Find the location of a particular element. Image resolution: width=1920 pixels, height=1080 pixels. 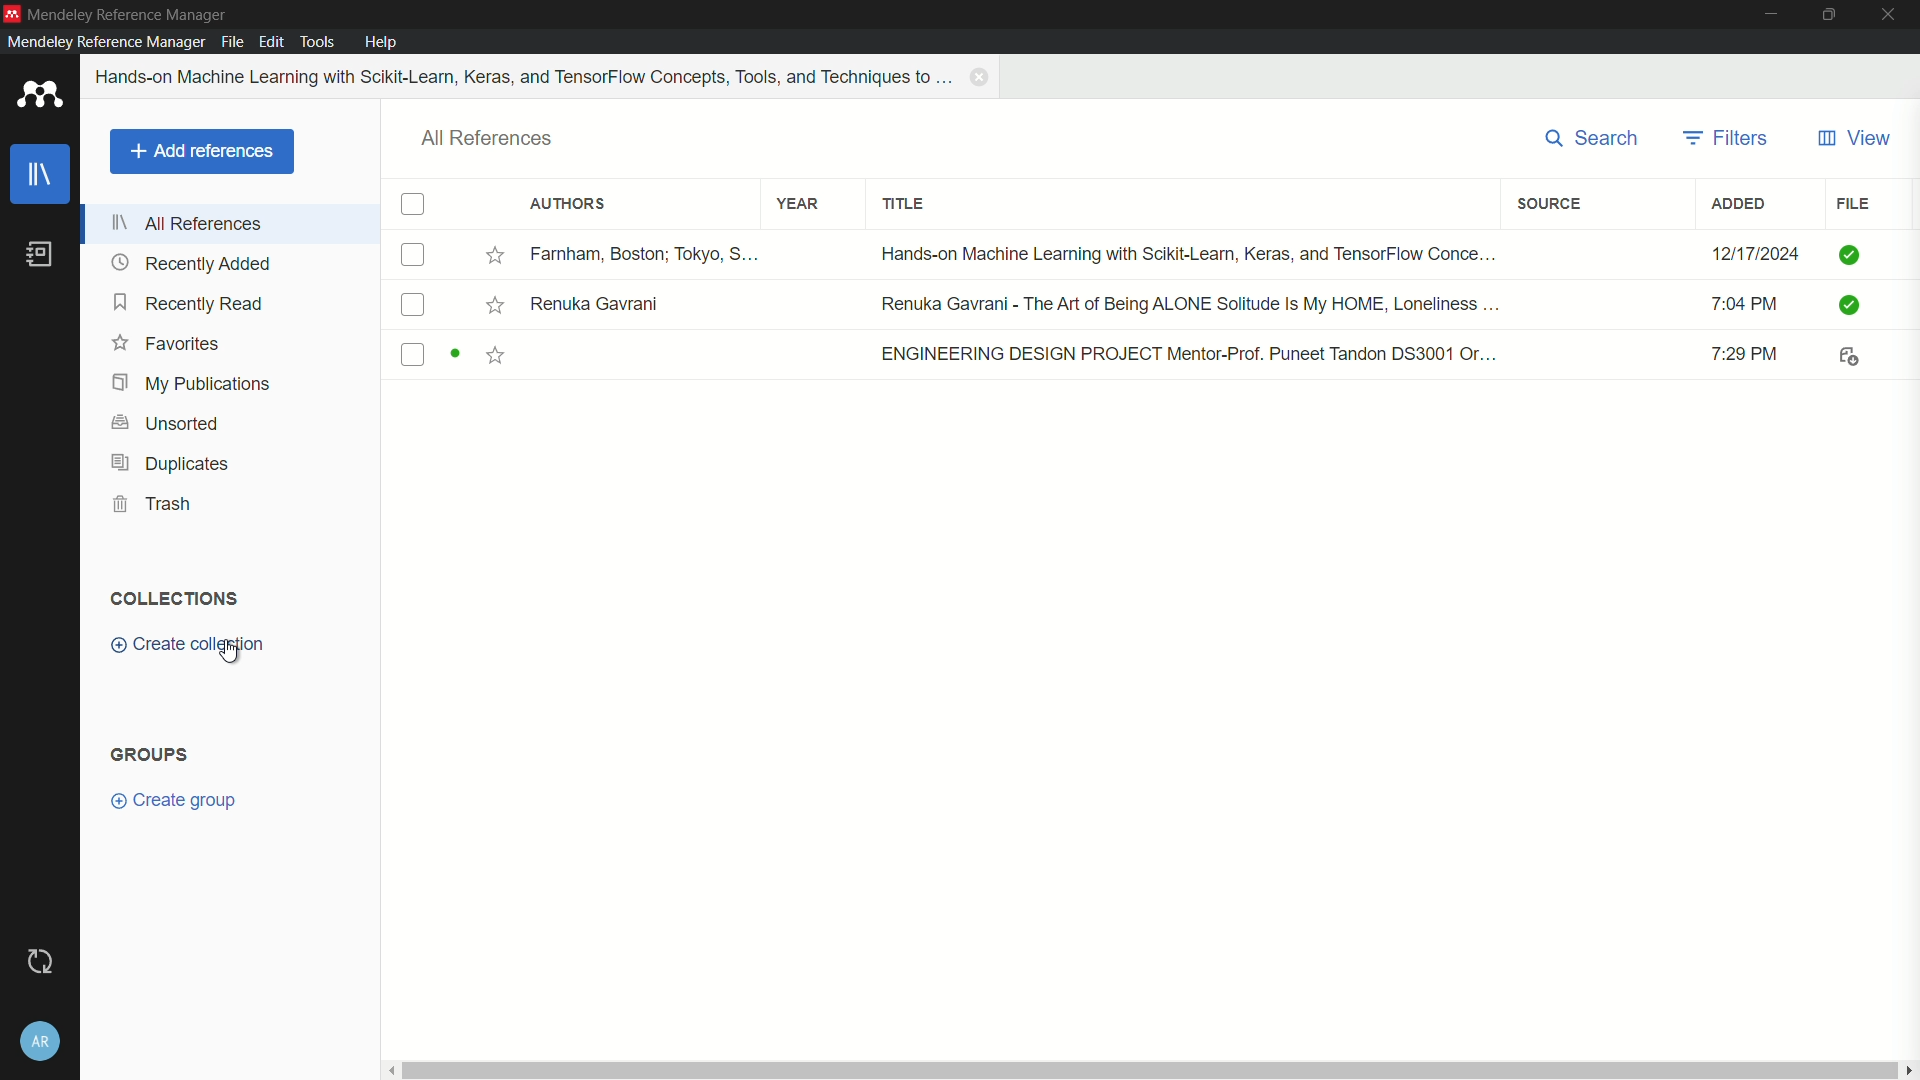

filters is located at coordinates (1725, 139).